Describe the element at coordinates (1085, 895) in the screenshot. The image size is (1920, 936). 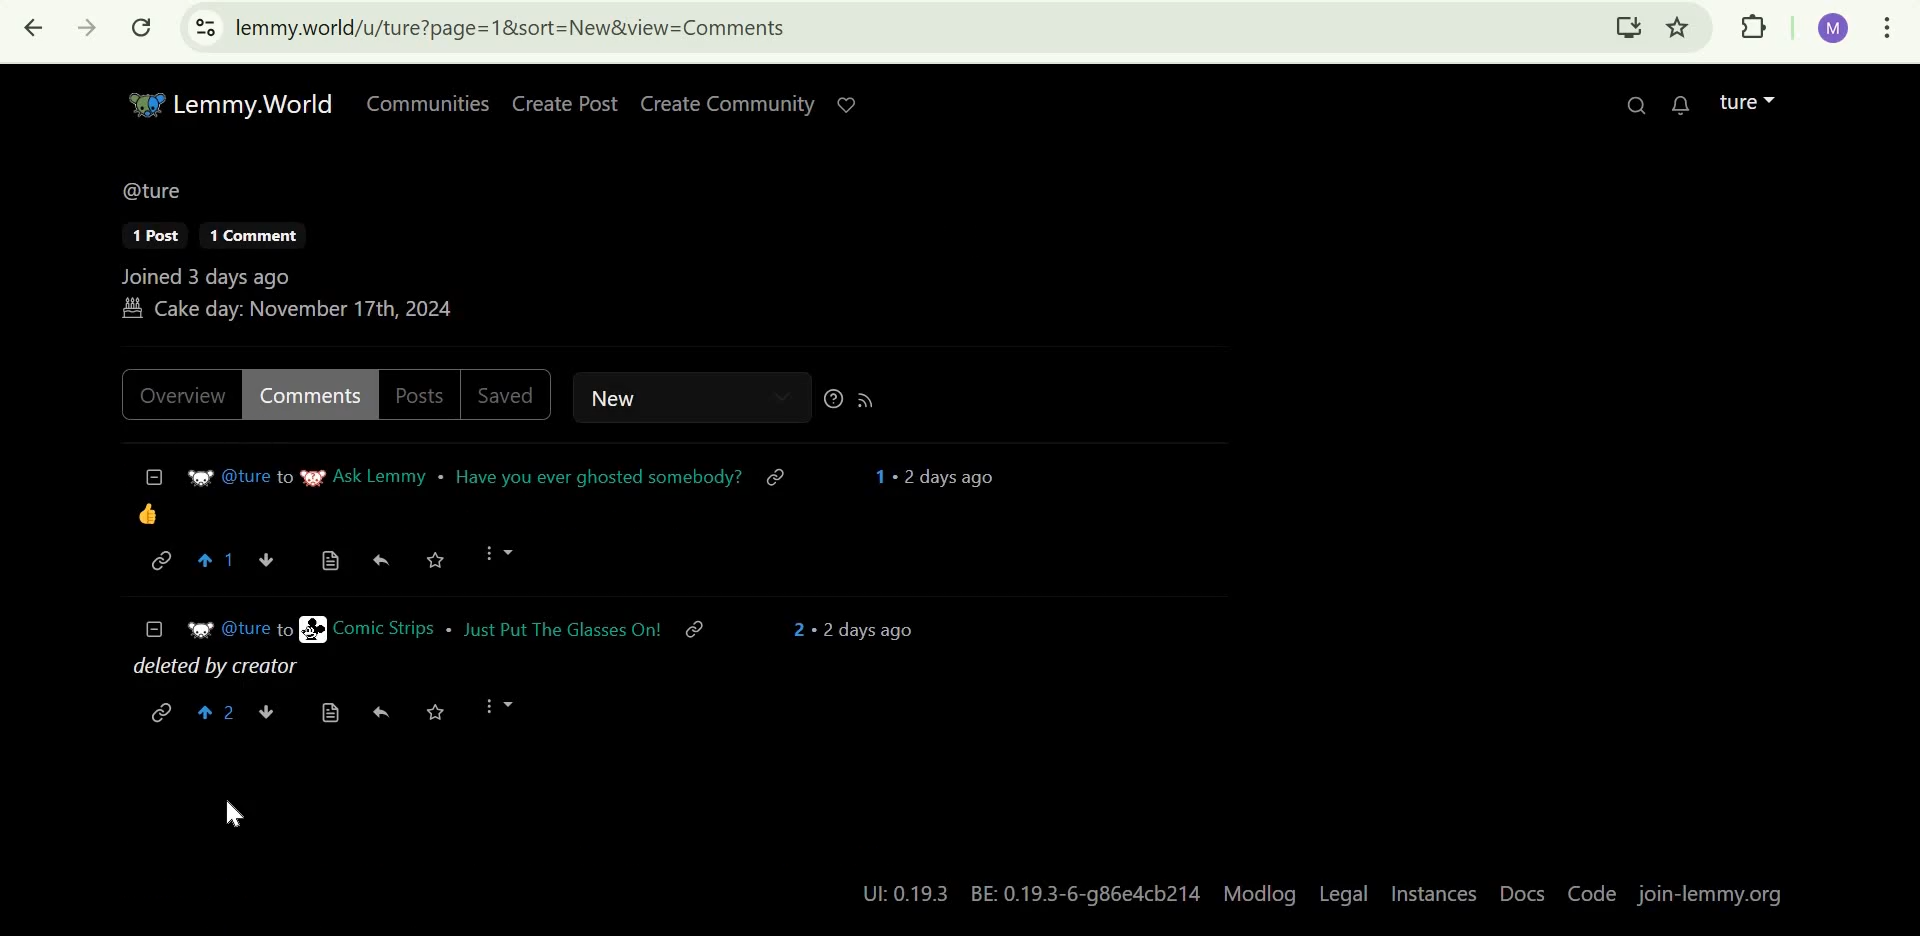
I see `BE: 0.19.3-6-g86e4cb214` at that location.